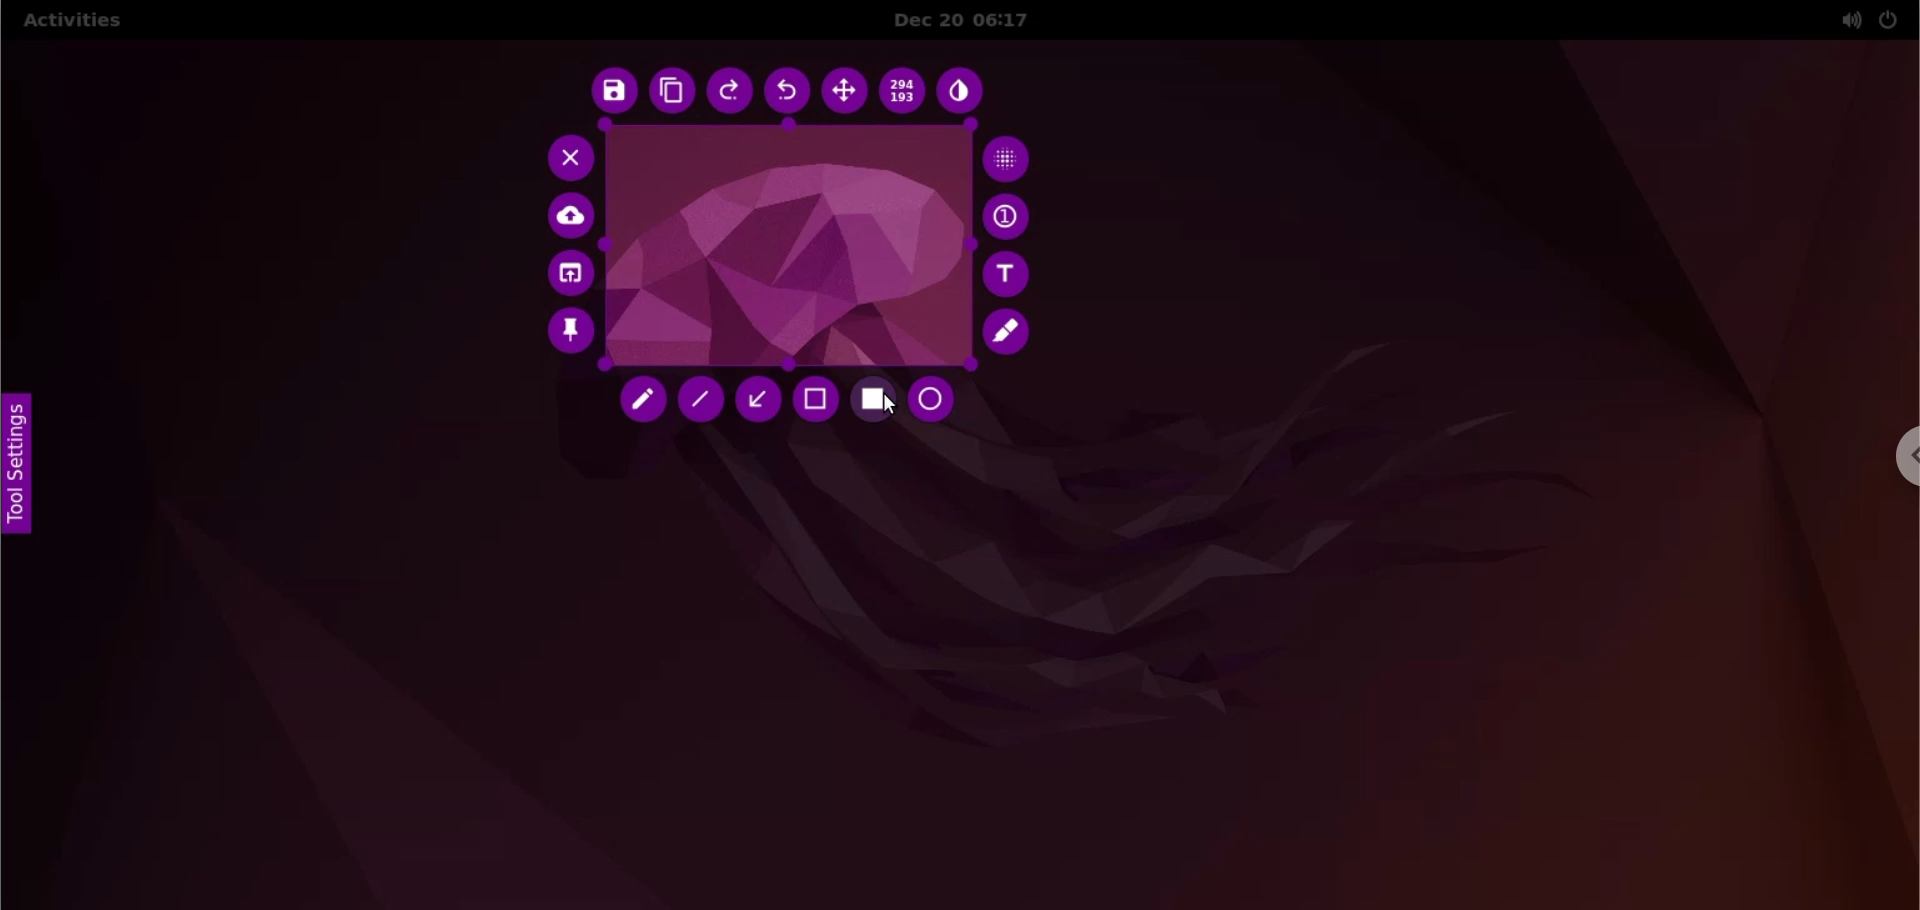 This screenshot has height=910, width=1920. Describe the element at coordinates (610, 92) in the screenshot. I see `save` at that location.